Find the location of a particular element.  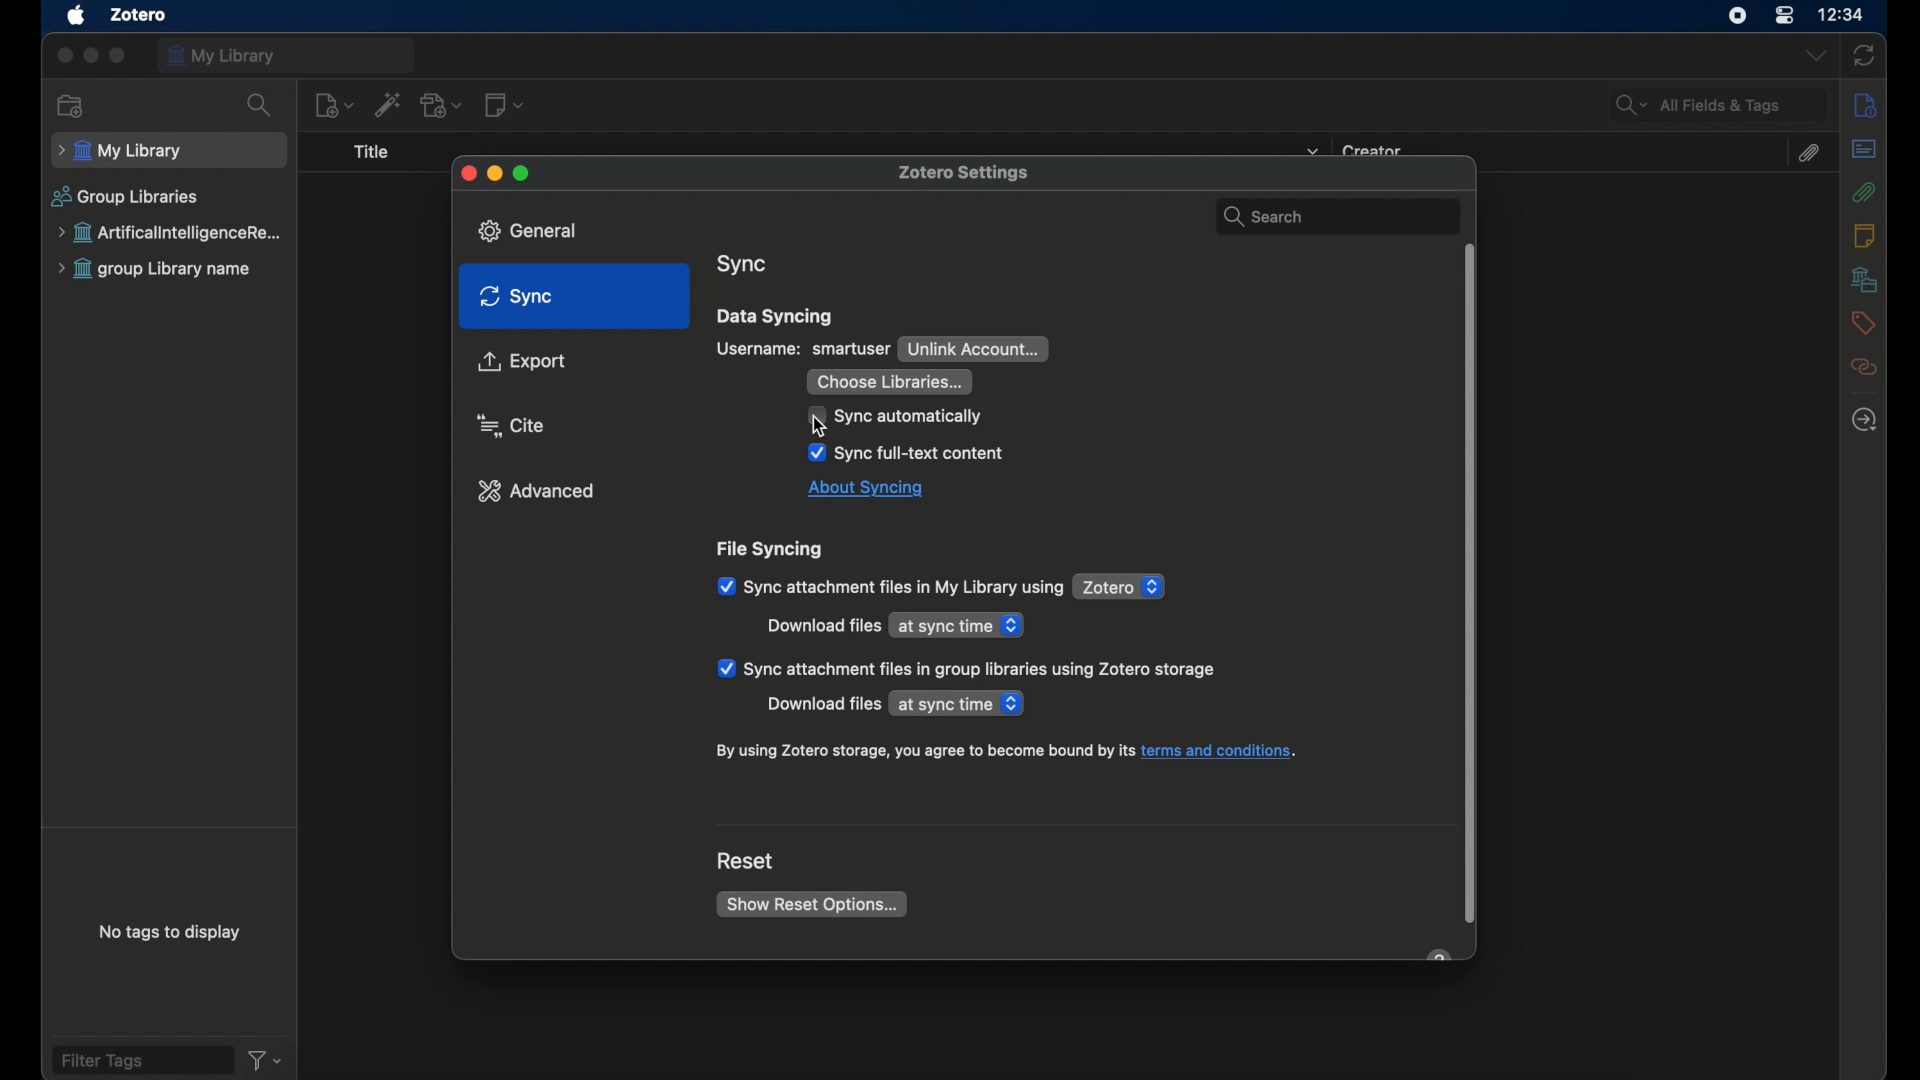

attachments is located at coordinates (1811, 153).